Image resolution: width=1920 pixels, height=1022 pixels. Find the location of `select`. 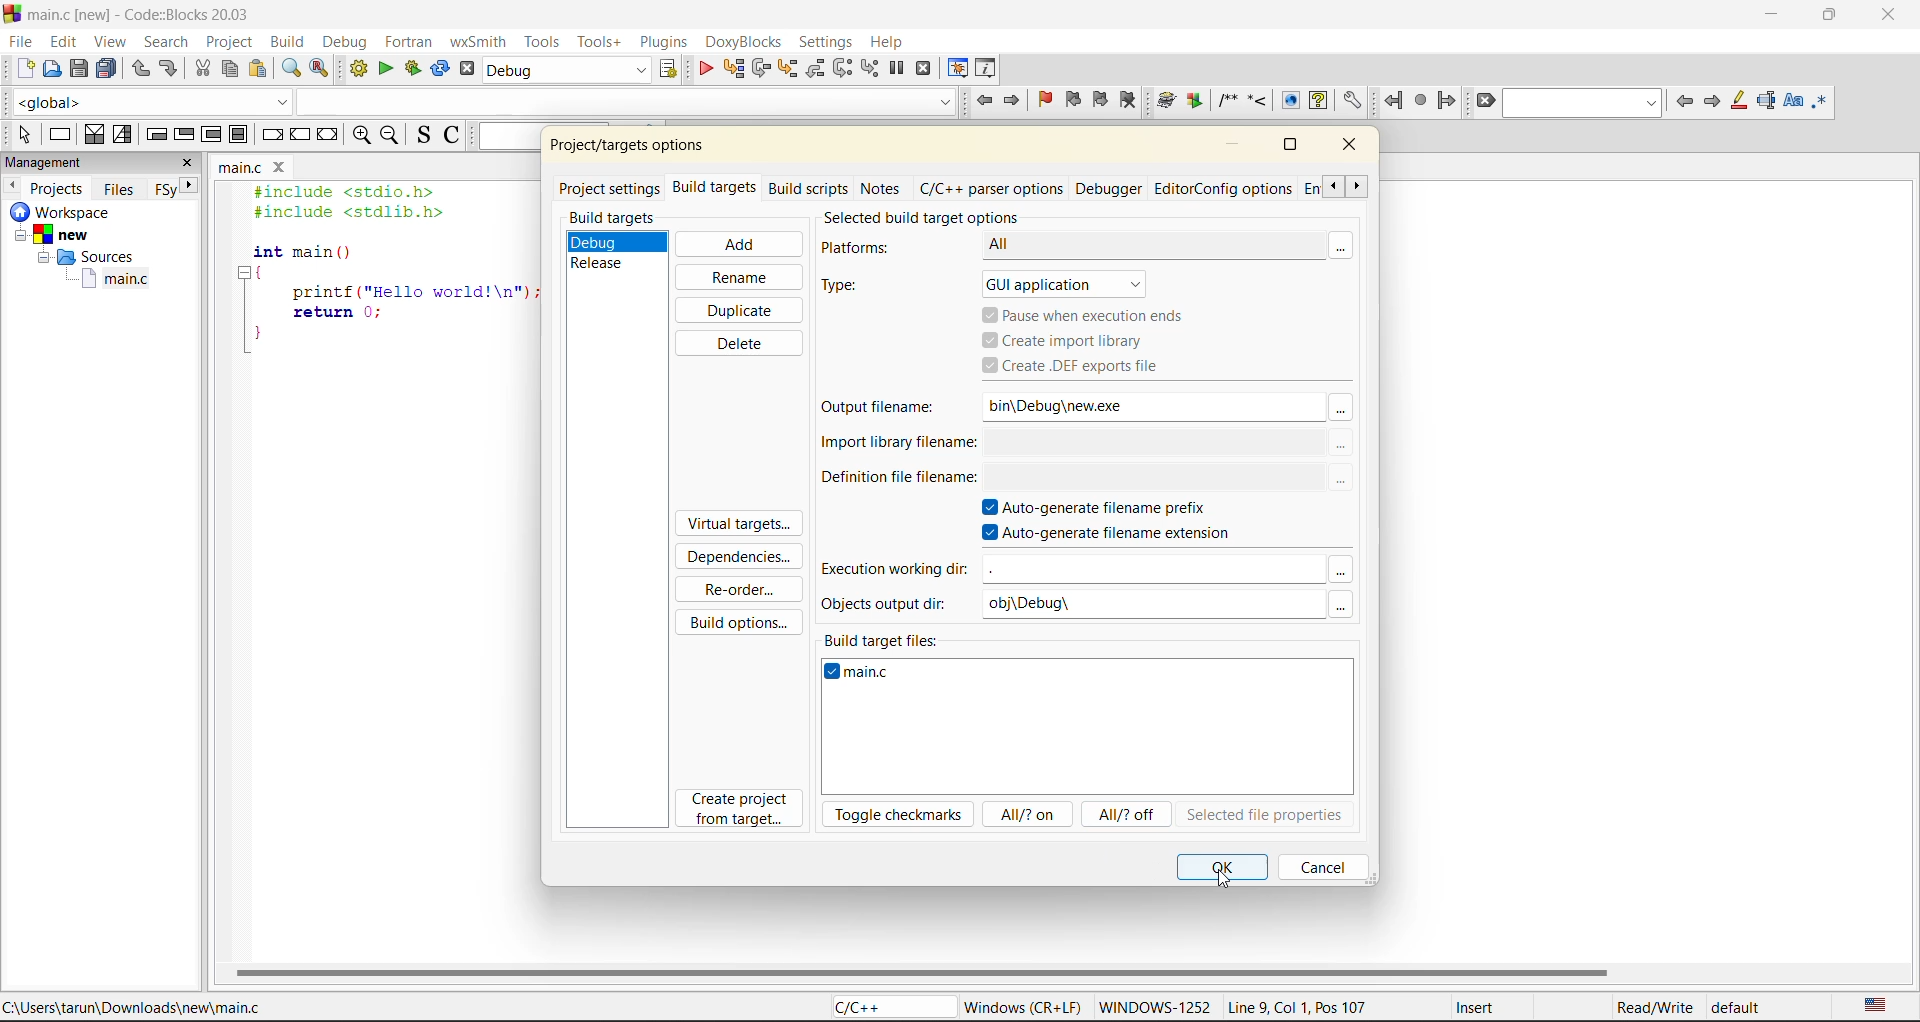

select is located at coordinates (23, 135).